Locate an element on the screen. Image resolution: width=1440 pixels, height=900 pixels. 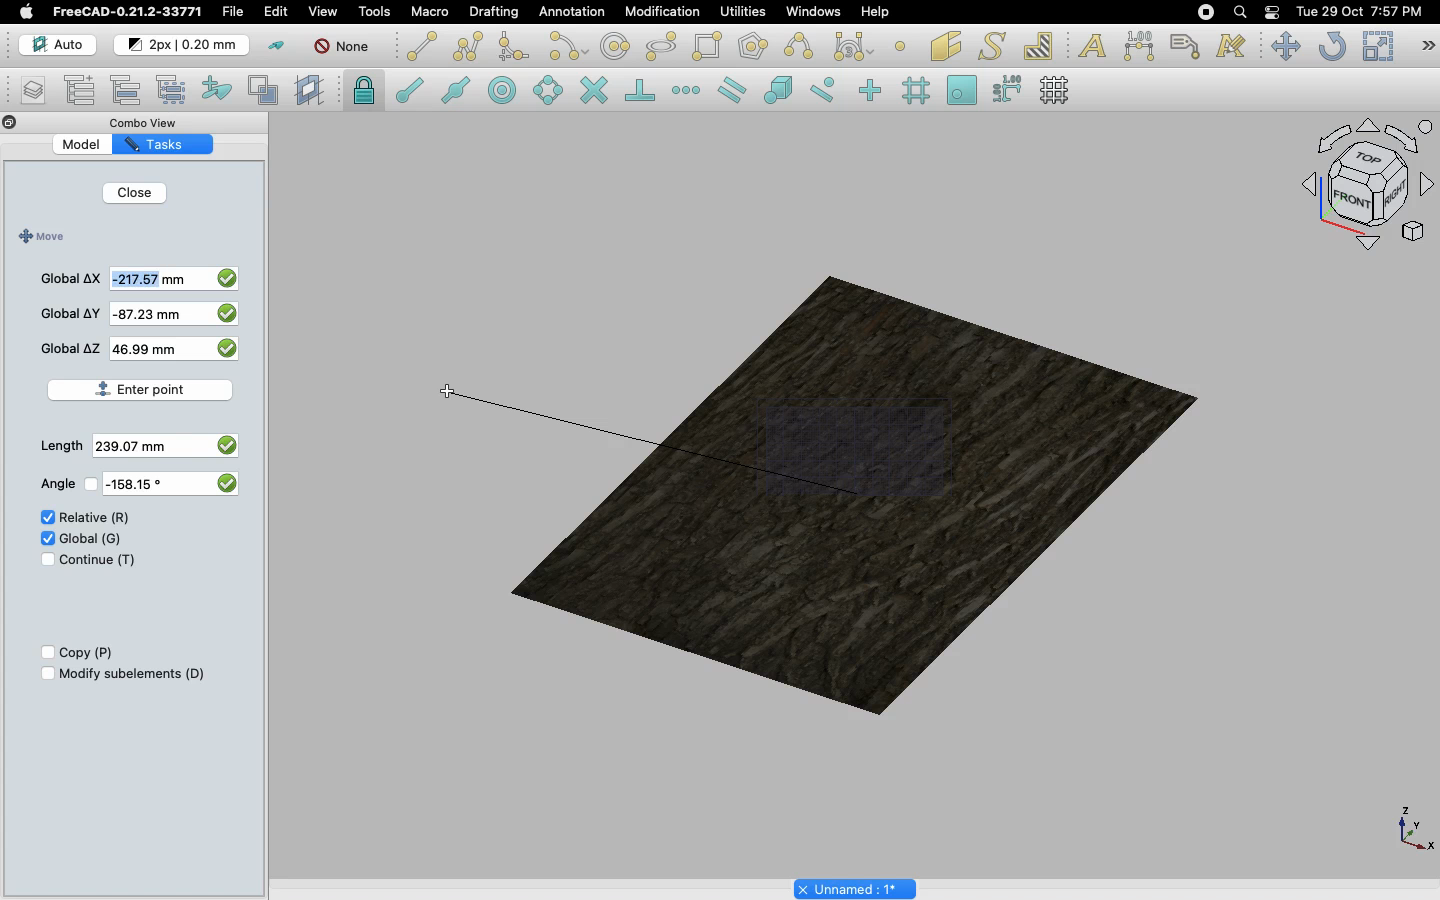
Snap ortho is located at coordinates (873, 92).